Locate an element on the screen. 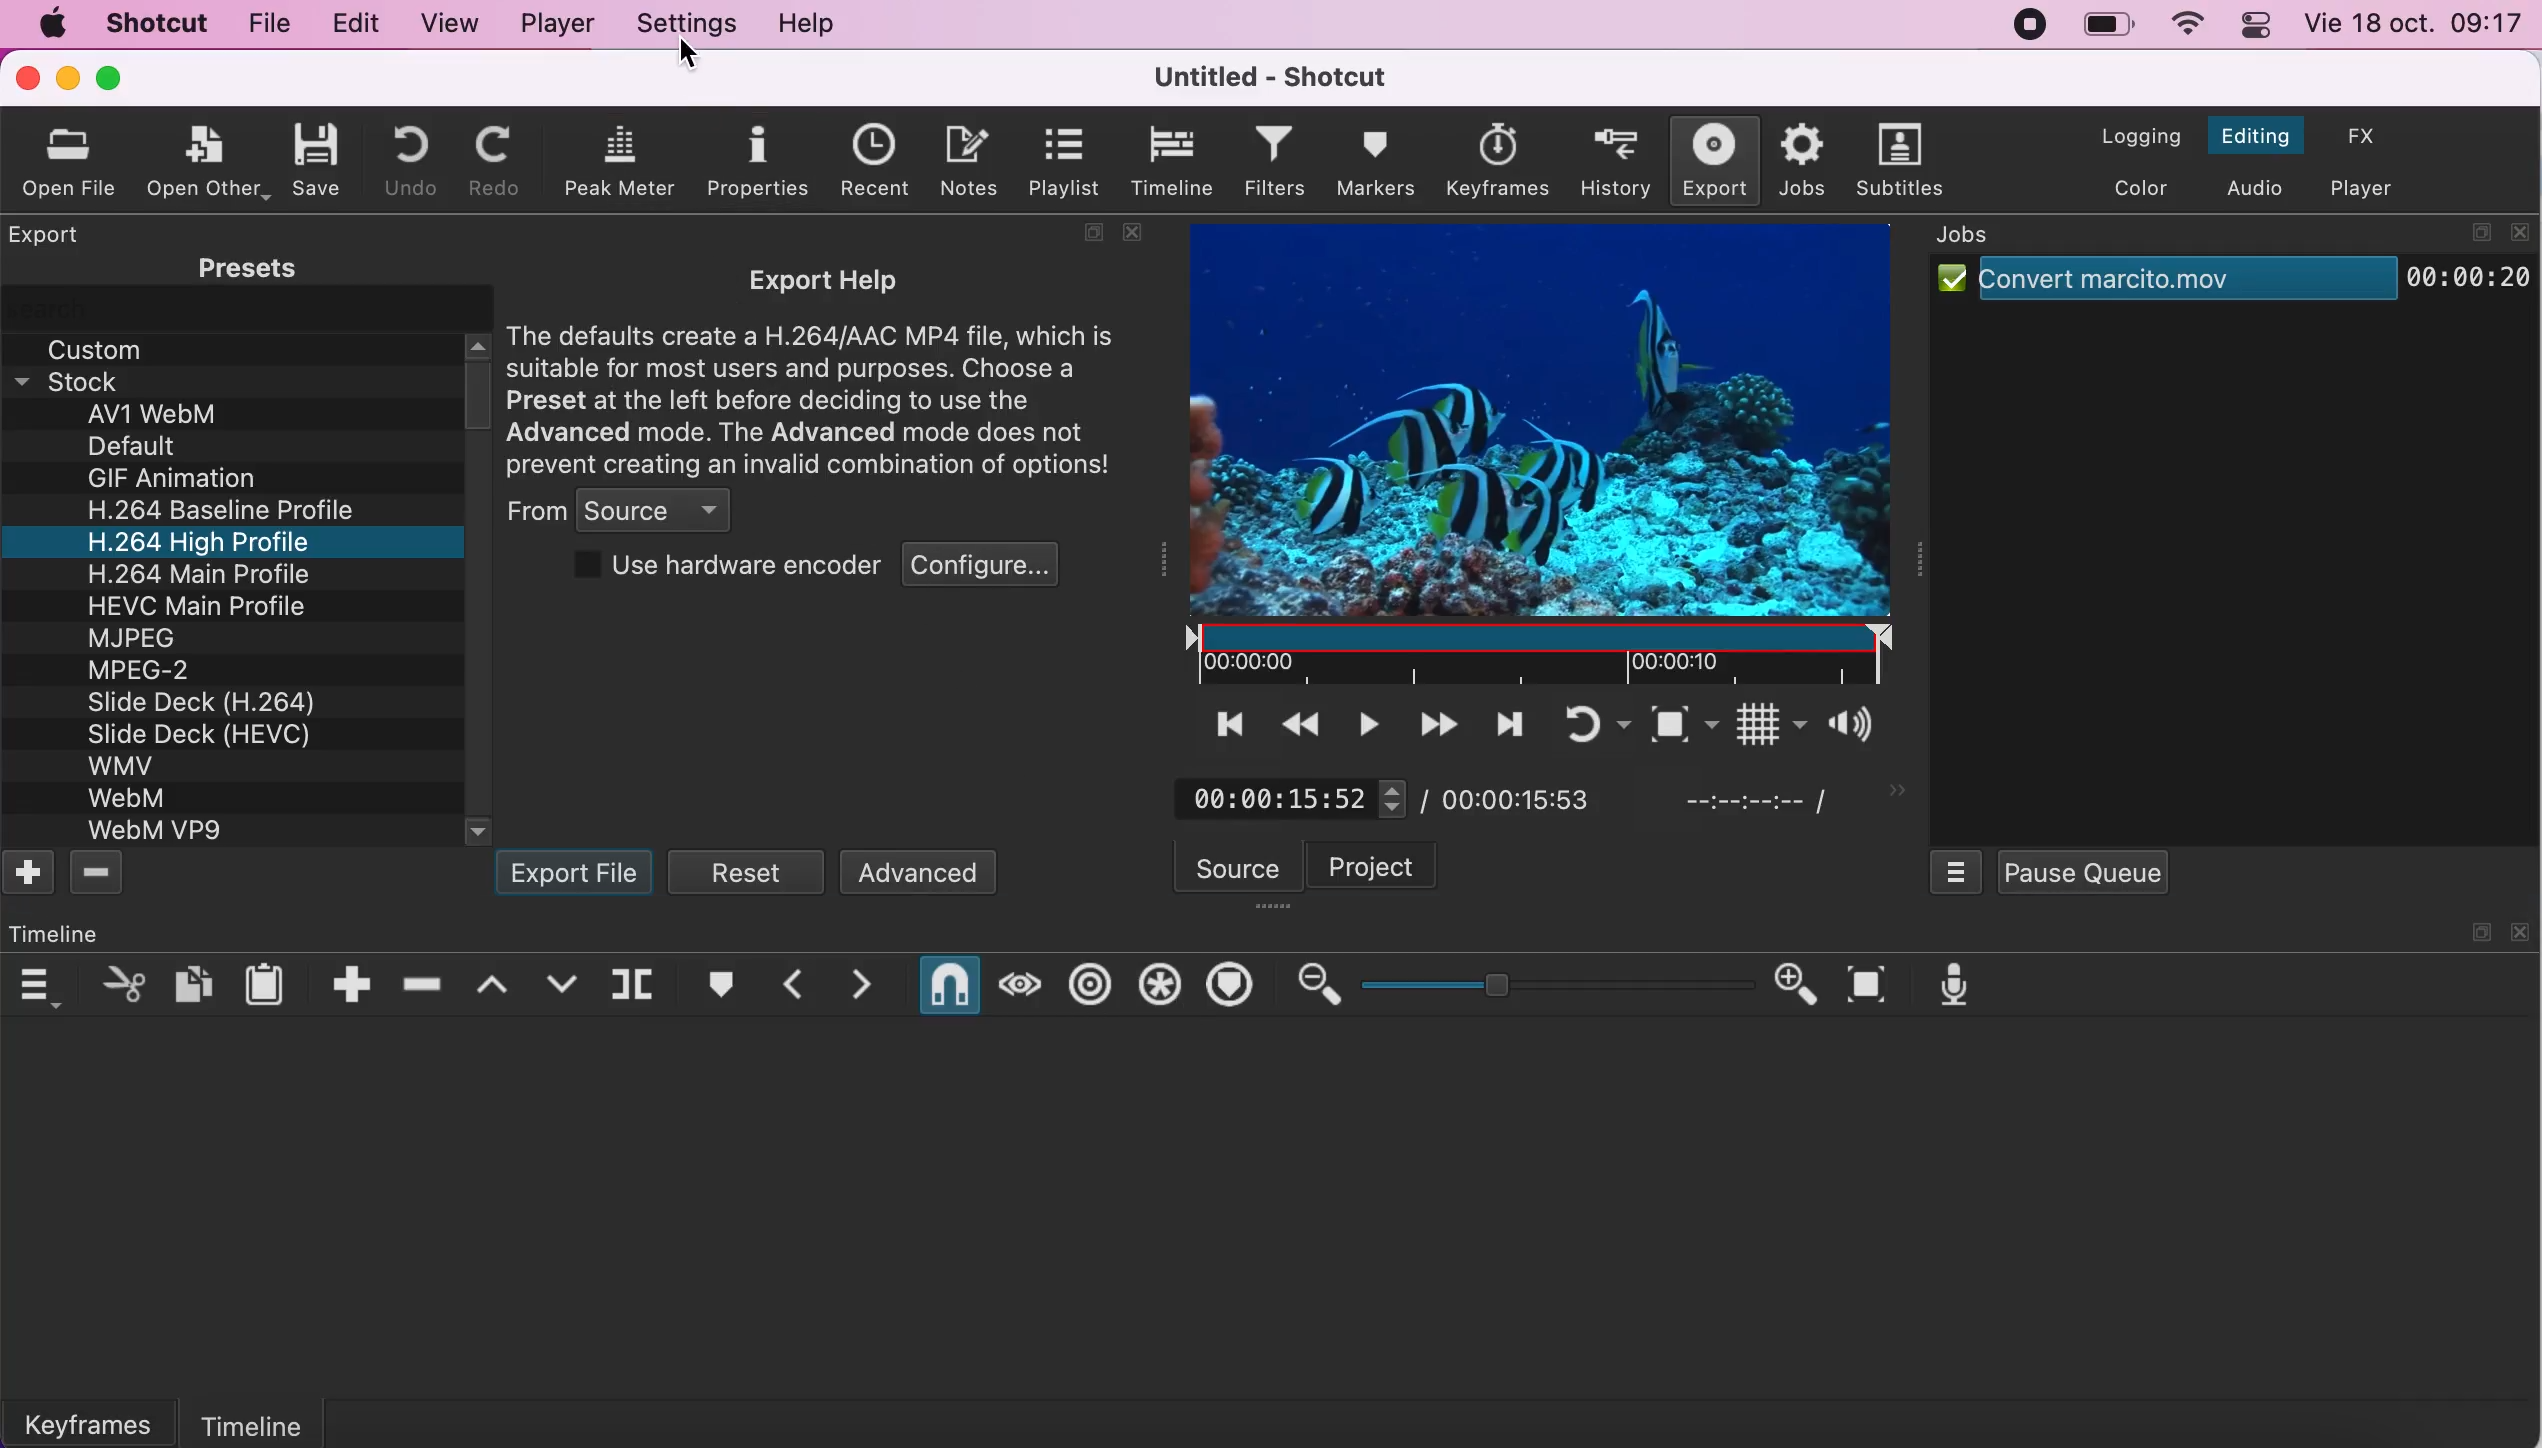 The width and height of the screenshot is (2542, 1448). toggle zoom is located at coordinates (1651, 722).